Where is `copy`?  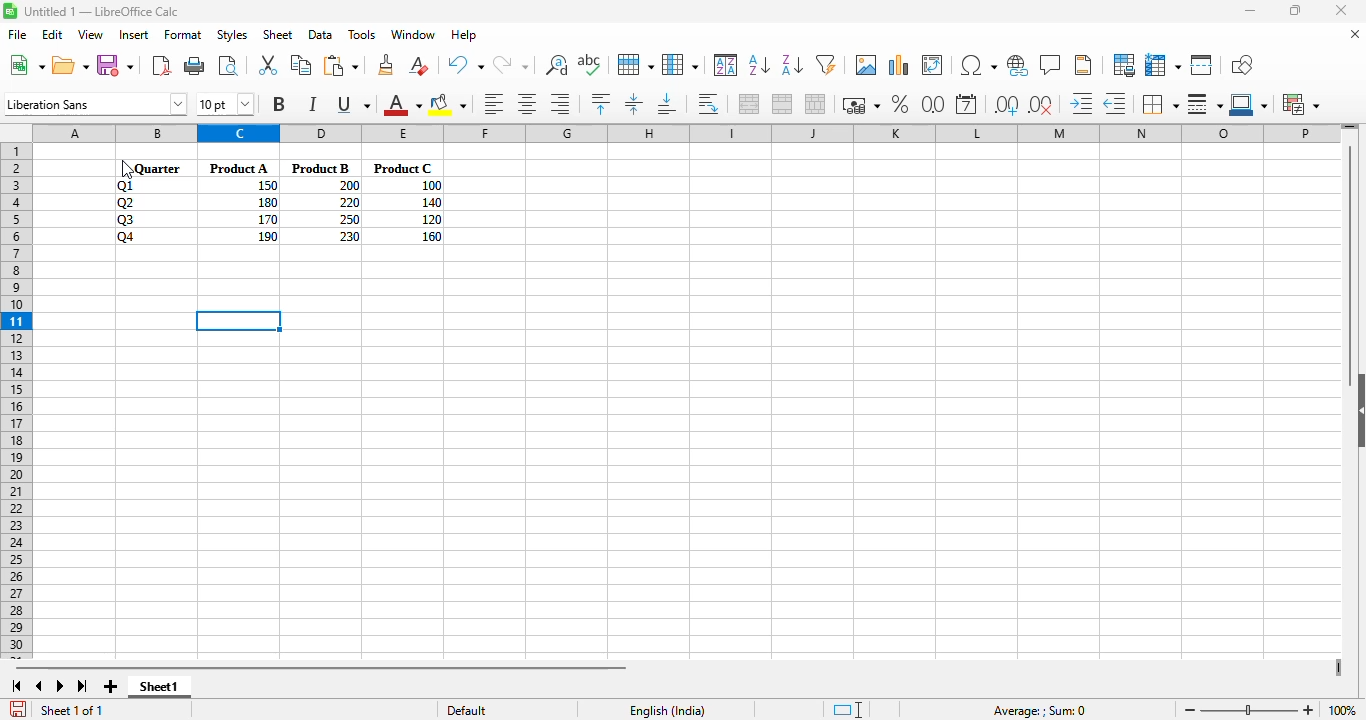 copy is located at coordinates (301, 65).